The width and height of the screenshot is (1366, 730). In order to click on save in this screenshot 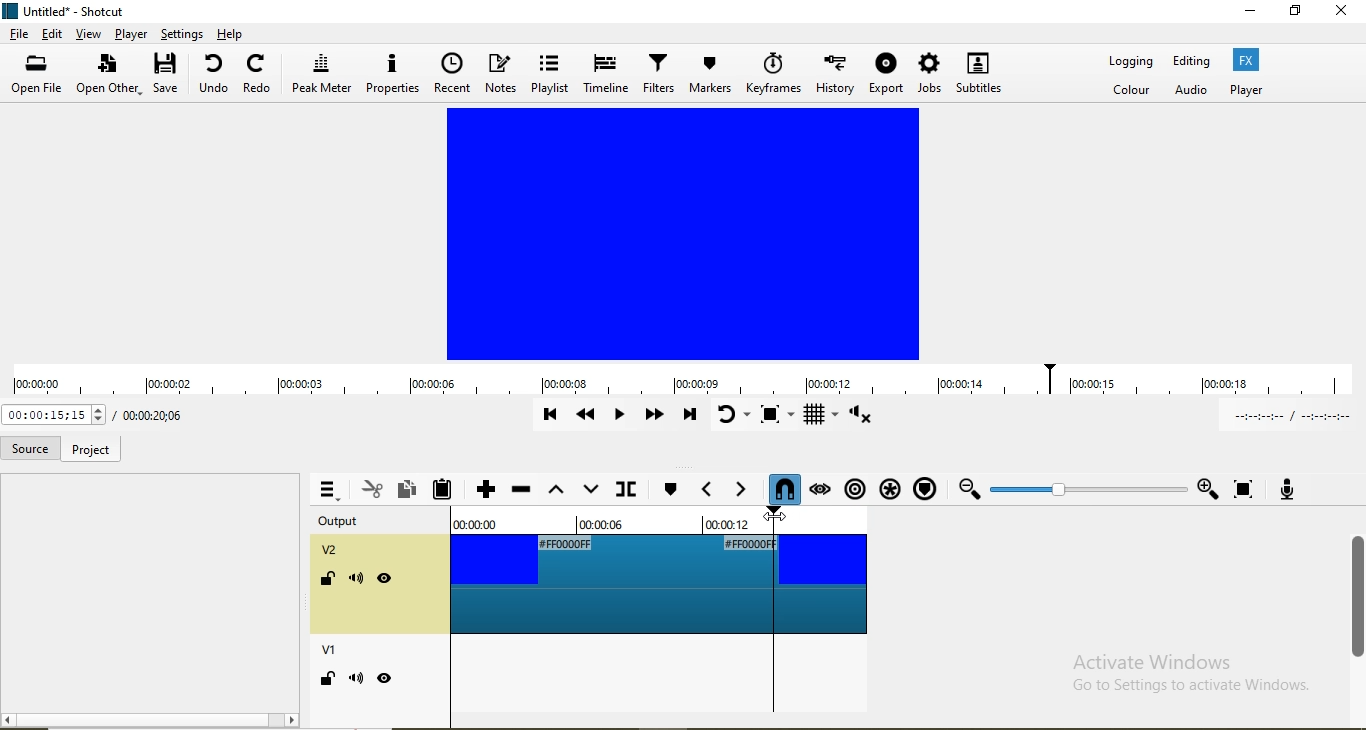, I will do `click(169, 76)`.